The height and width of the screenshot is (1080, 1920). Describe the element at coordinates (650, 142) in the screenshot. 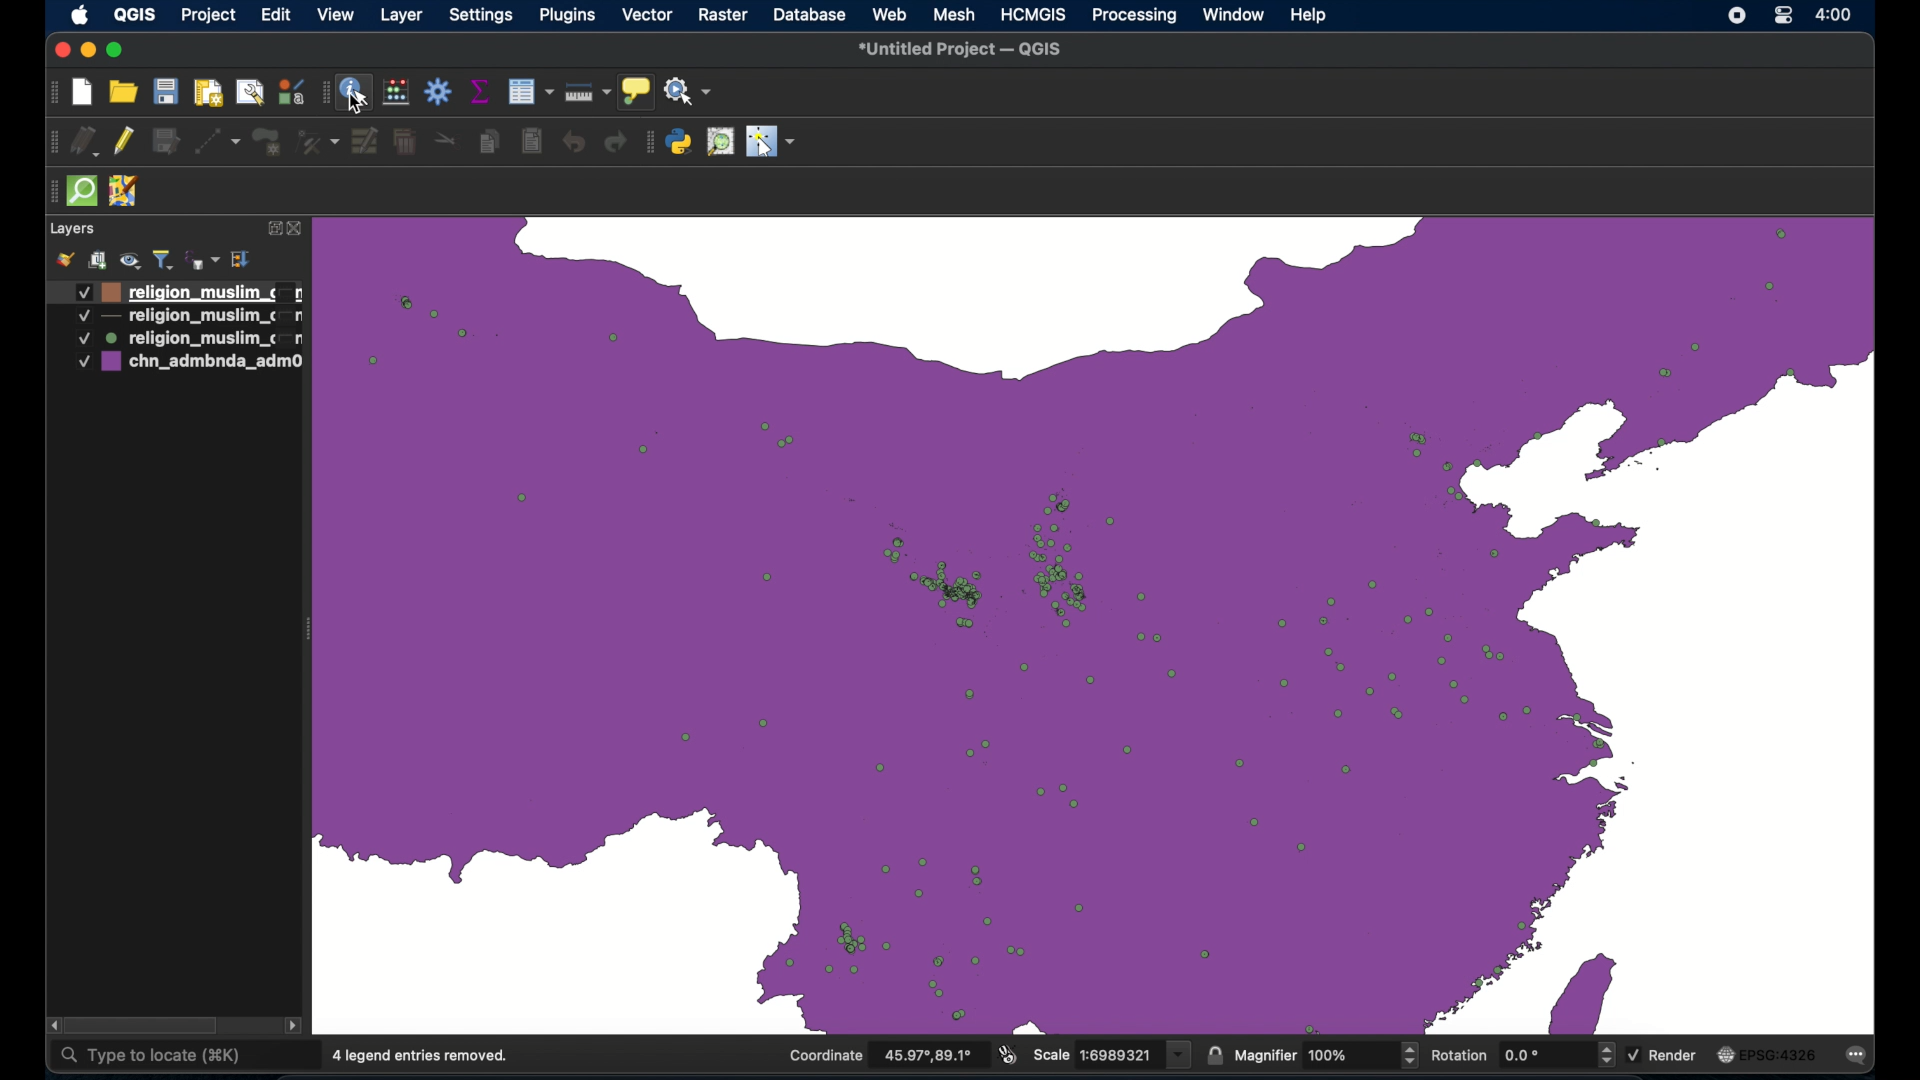

I see `plugins toolbar` at that location.